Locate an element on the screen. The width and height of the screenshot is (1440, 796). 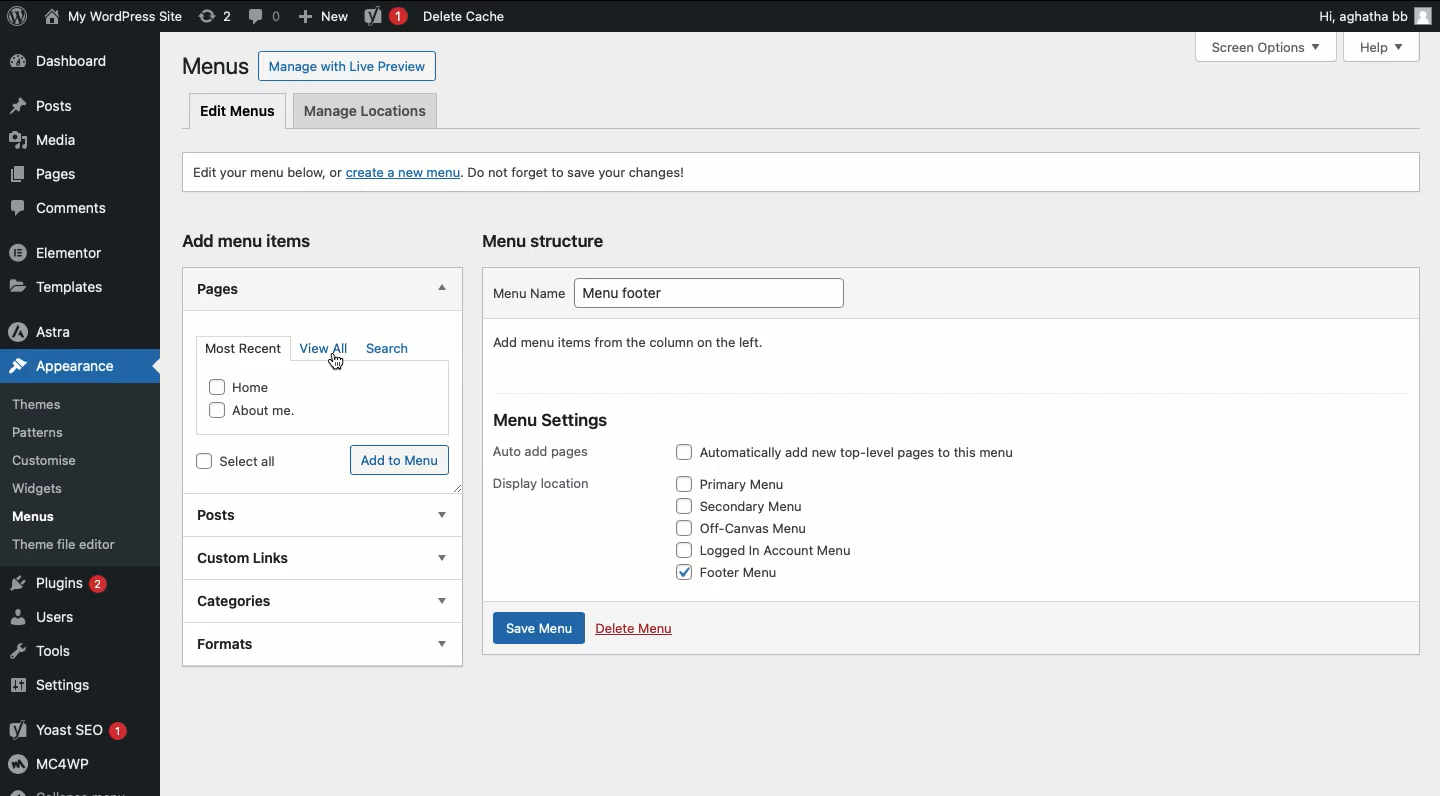
Dashboard is located at coordinates (71, 64).